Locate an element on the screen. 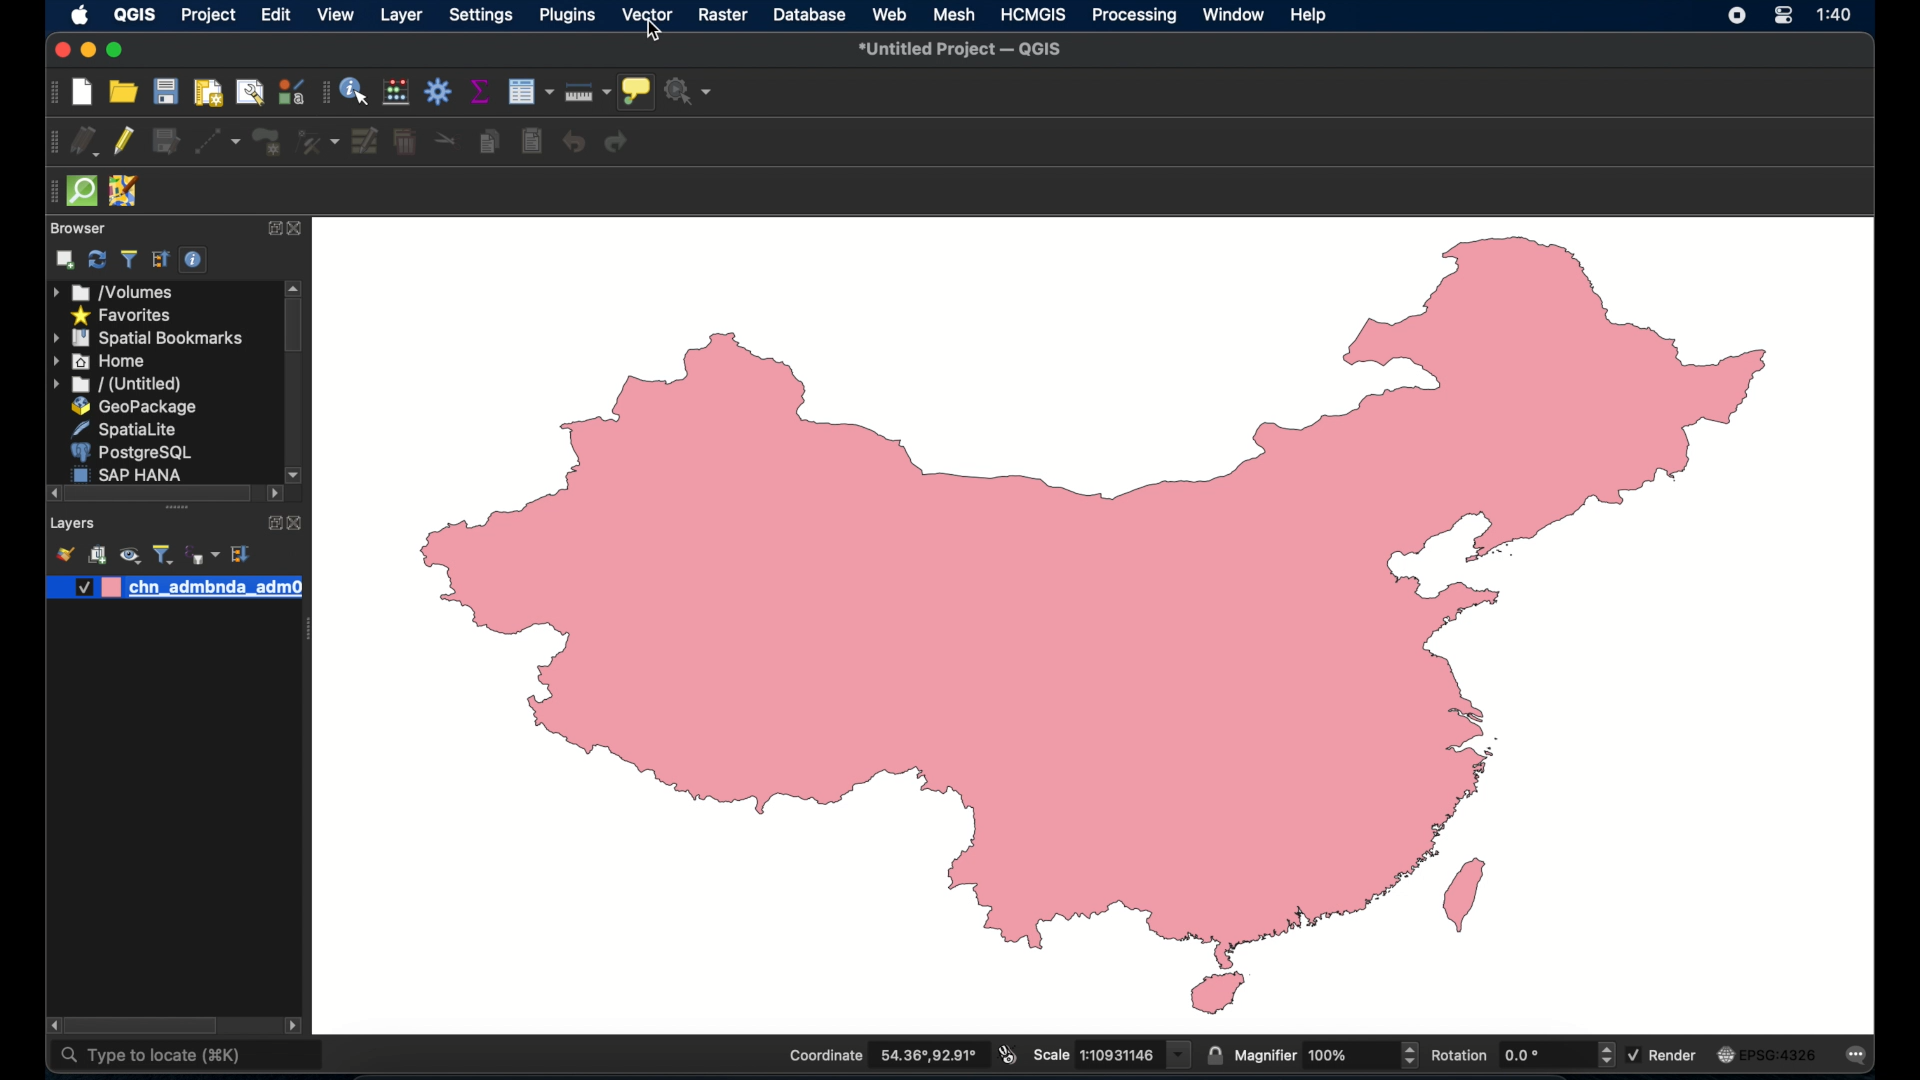 The width and height of the screenshot is (1920, 1080). spatial bookmarks is located at coordinates (149, 339).